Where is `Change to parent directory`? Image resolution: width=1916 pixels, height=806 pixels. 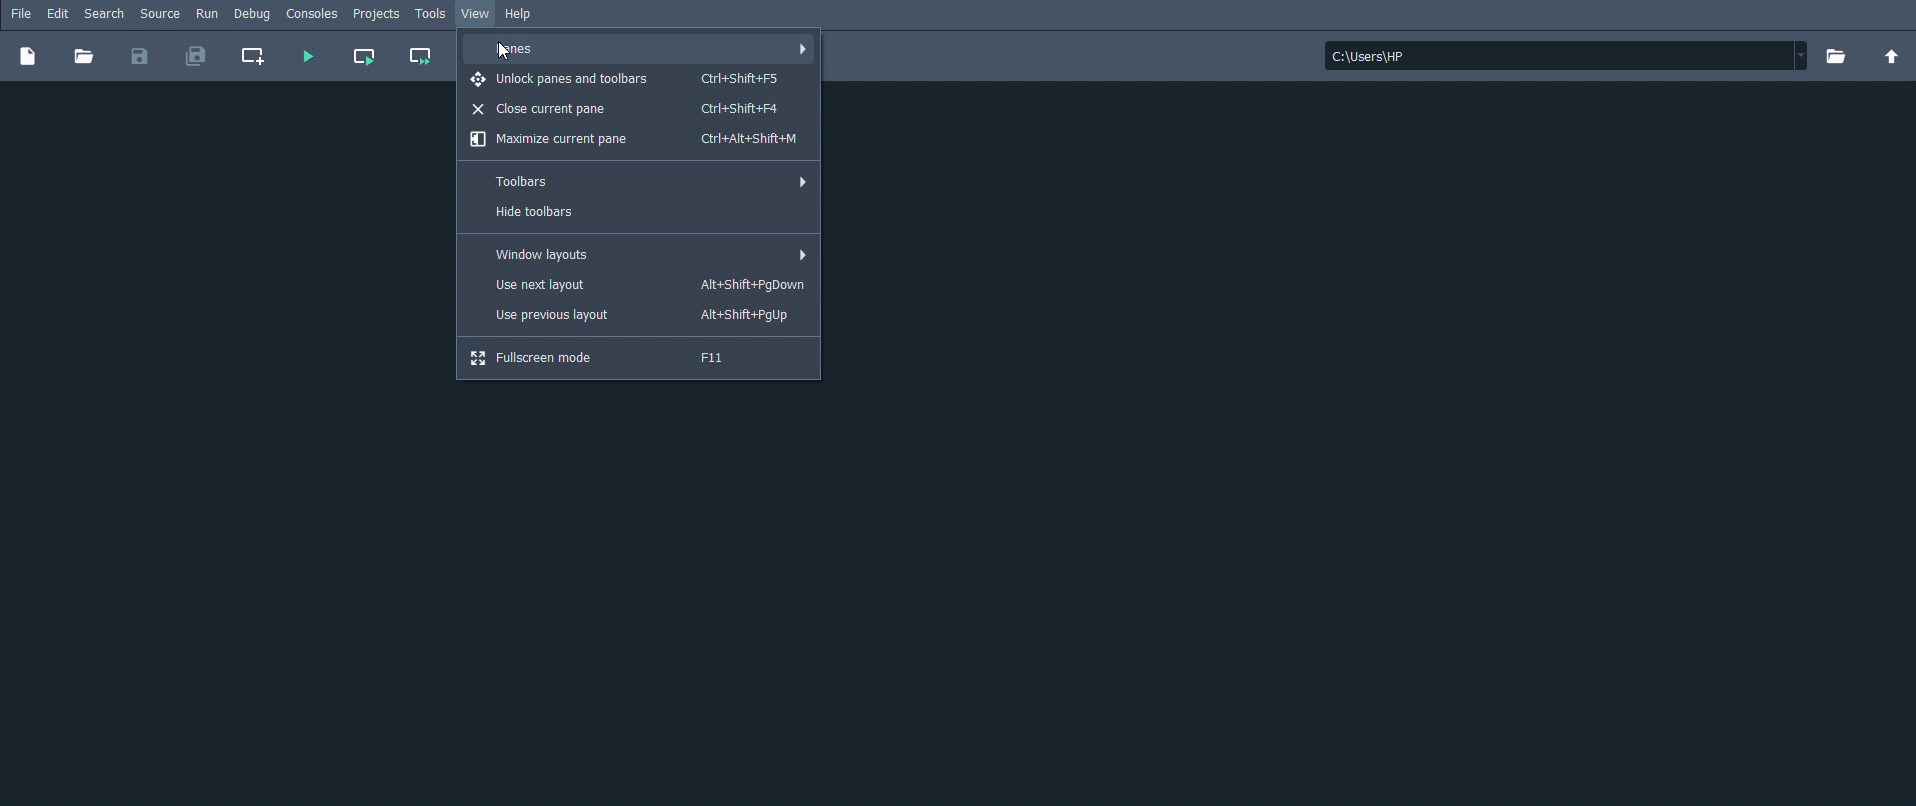
Change to parent directory is located at coordinates (1892, 57).